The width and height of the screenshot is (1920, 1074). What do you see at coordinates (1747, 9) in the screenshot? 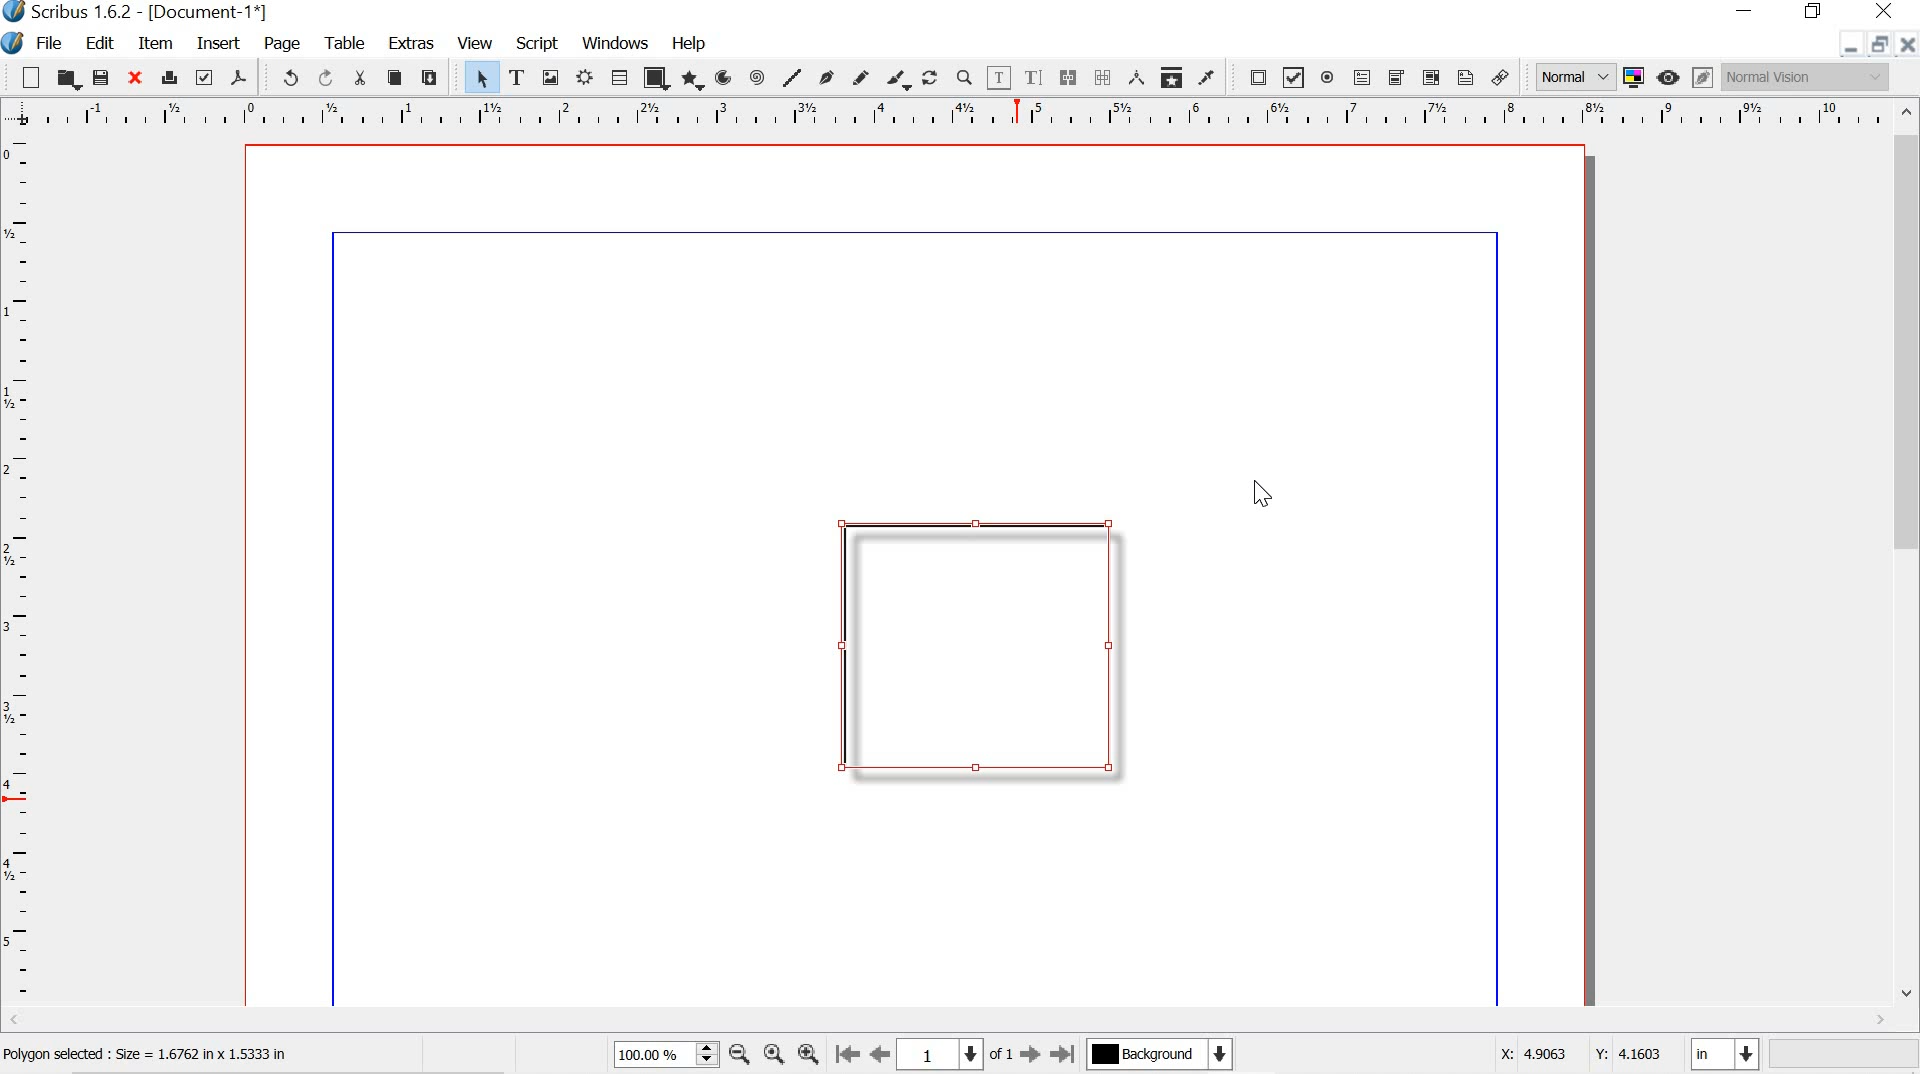
I see `MINIMIZE` at bounding box center [1747, 9].